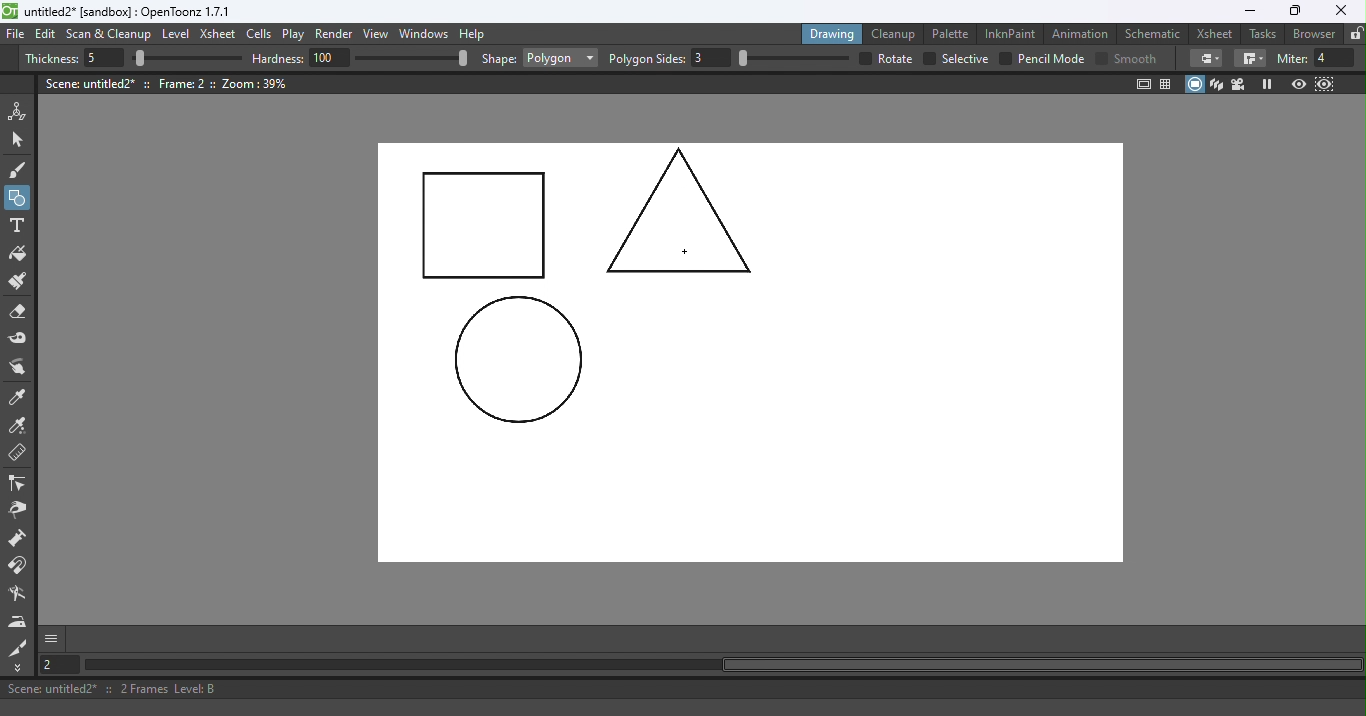 The image size is (1366, 716). What do you see at coordinates (1138, 58) in the screenshot?
I see `smooth` at bounding box center [1138, 58].